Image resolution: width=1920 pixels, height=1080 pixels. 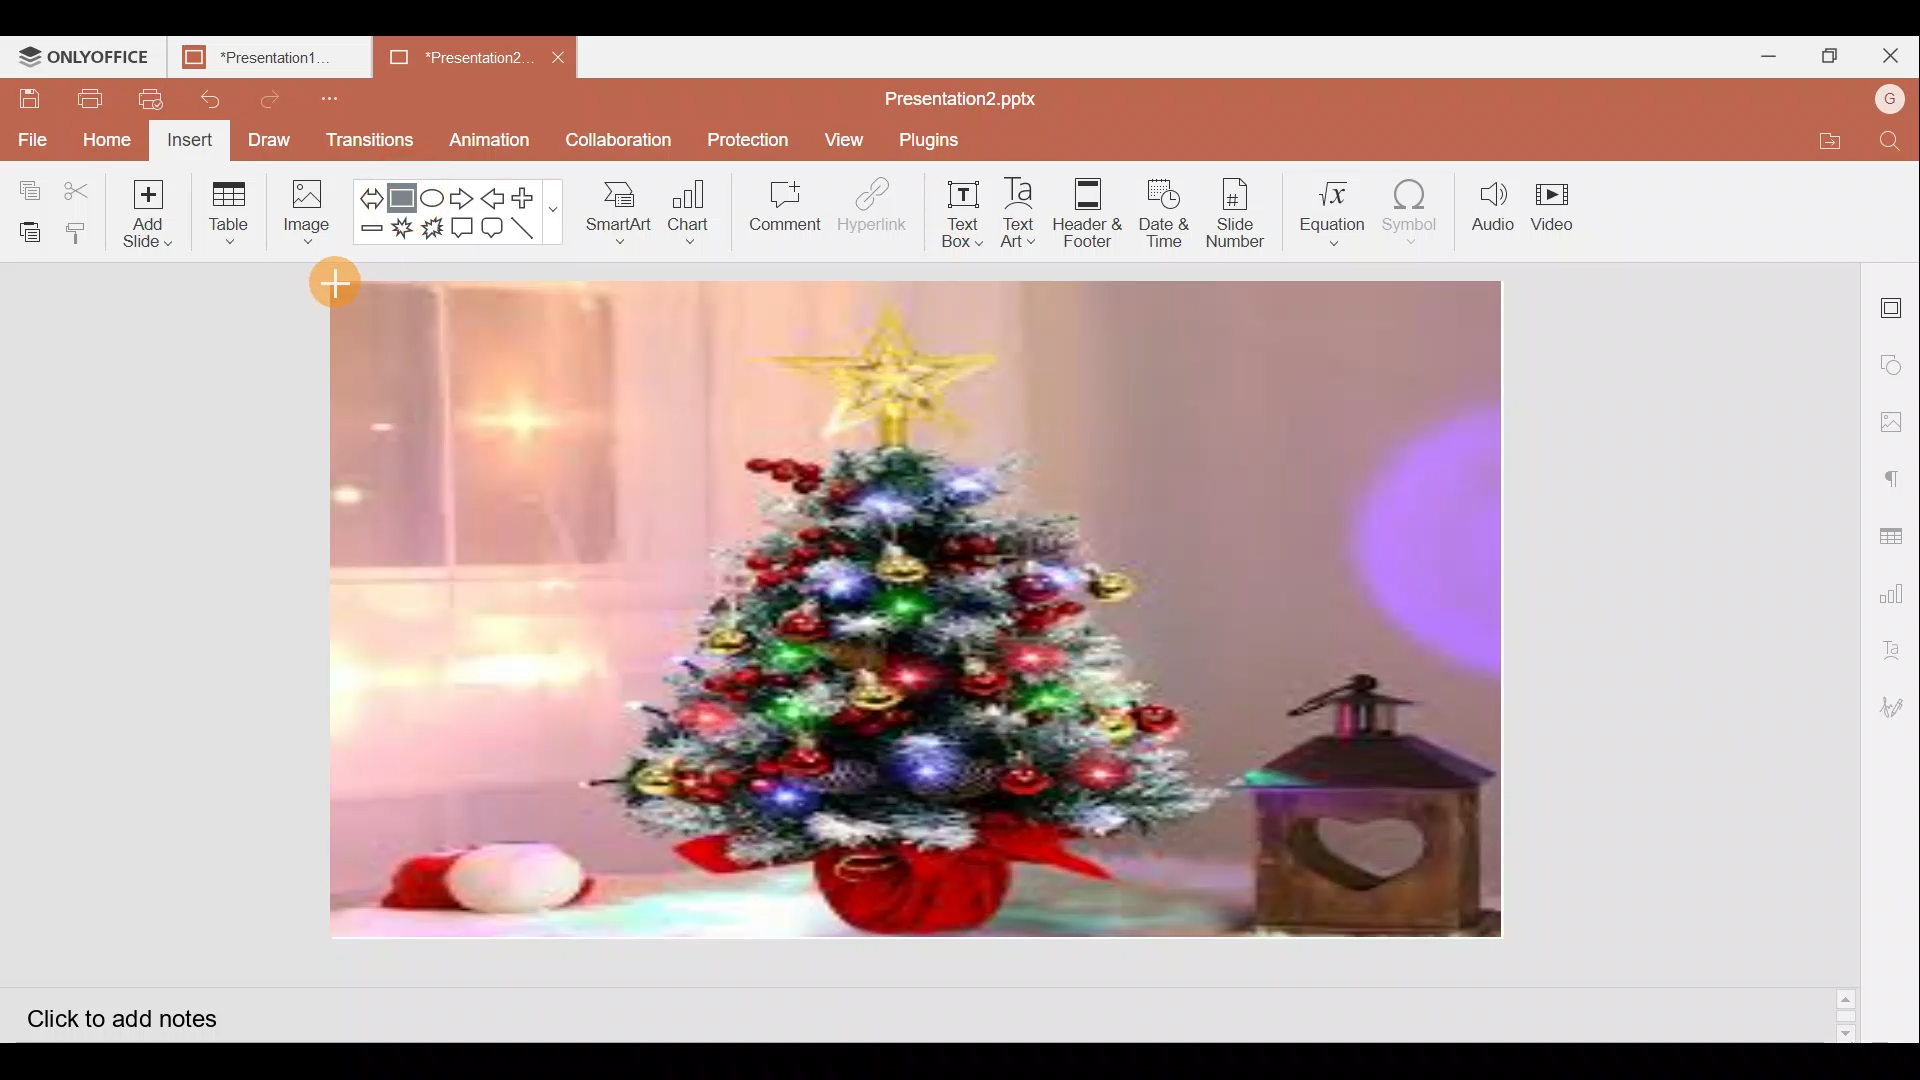 What do you see at coordinates (786, 207) in the screenshot?
I see `Comment` at bounding box center [786, 207].